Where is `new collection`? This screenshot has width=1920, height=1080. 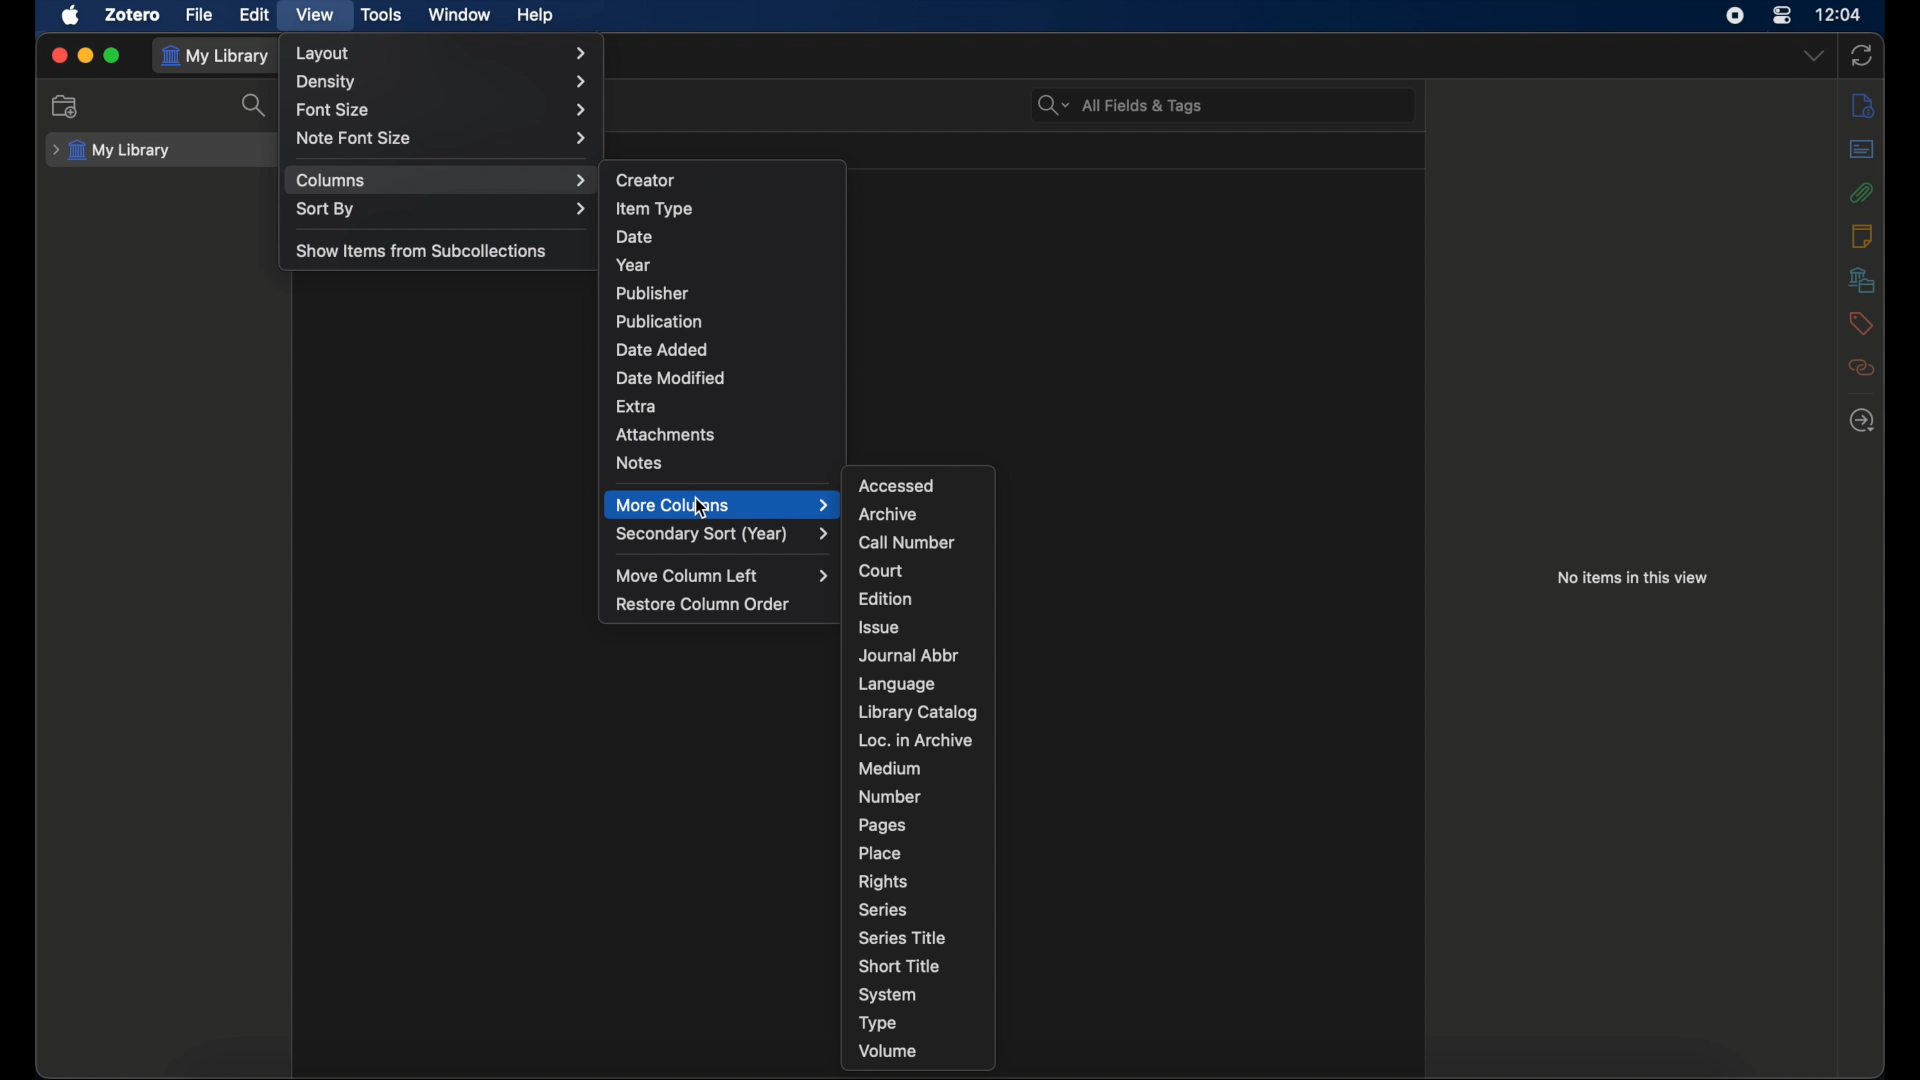 new collection is located at coordinates (66, 106).